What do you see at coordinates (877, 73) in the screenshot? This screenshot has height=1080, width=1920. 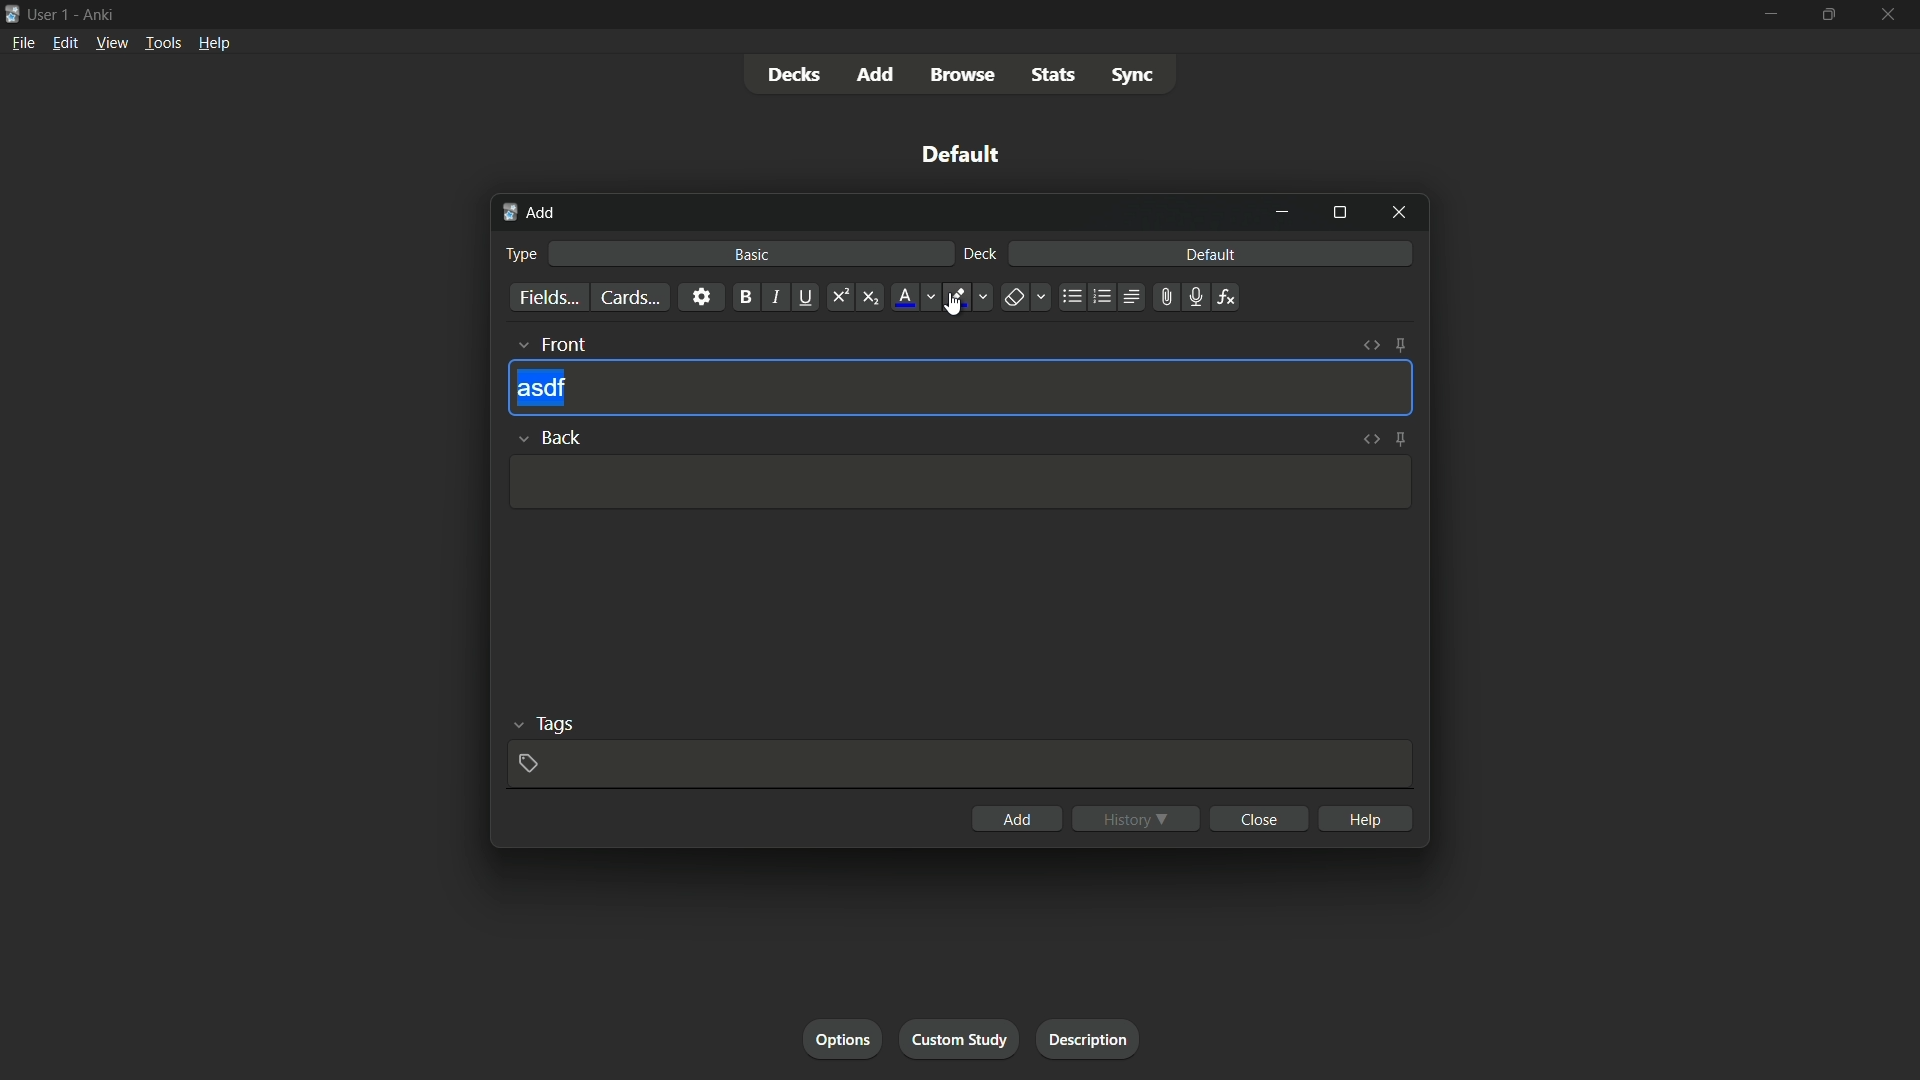 I see `add` at bounding box center [877, 73].